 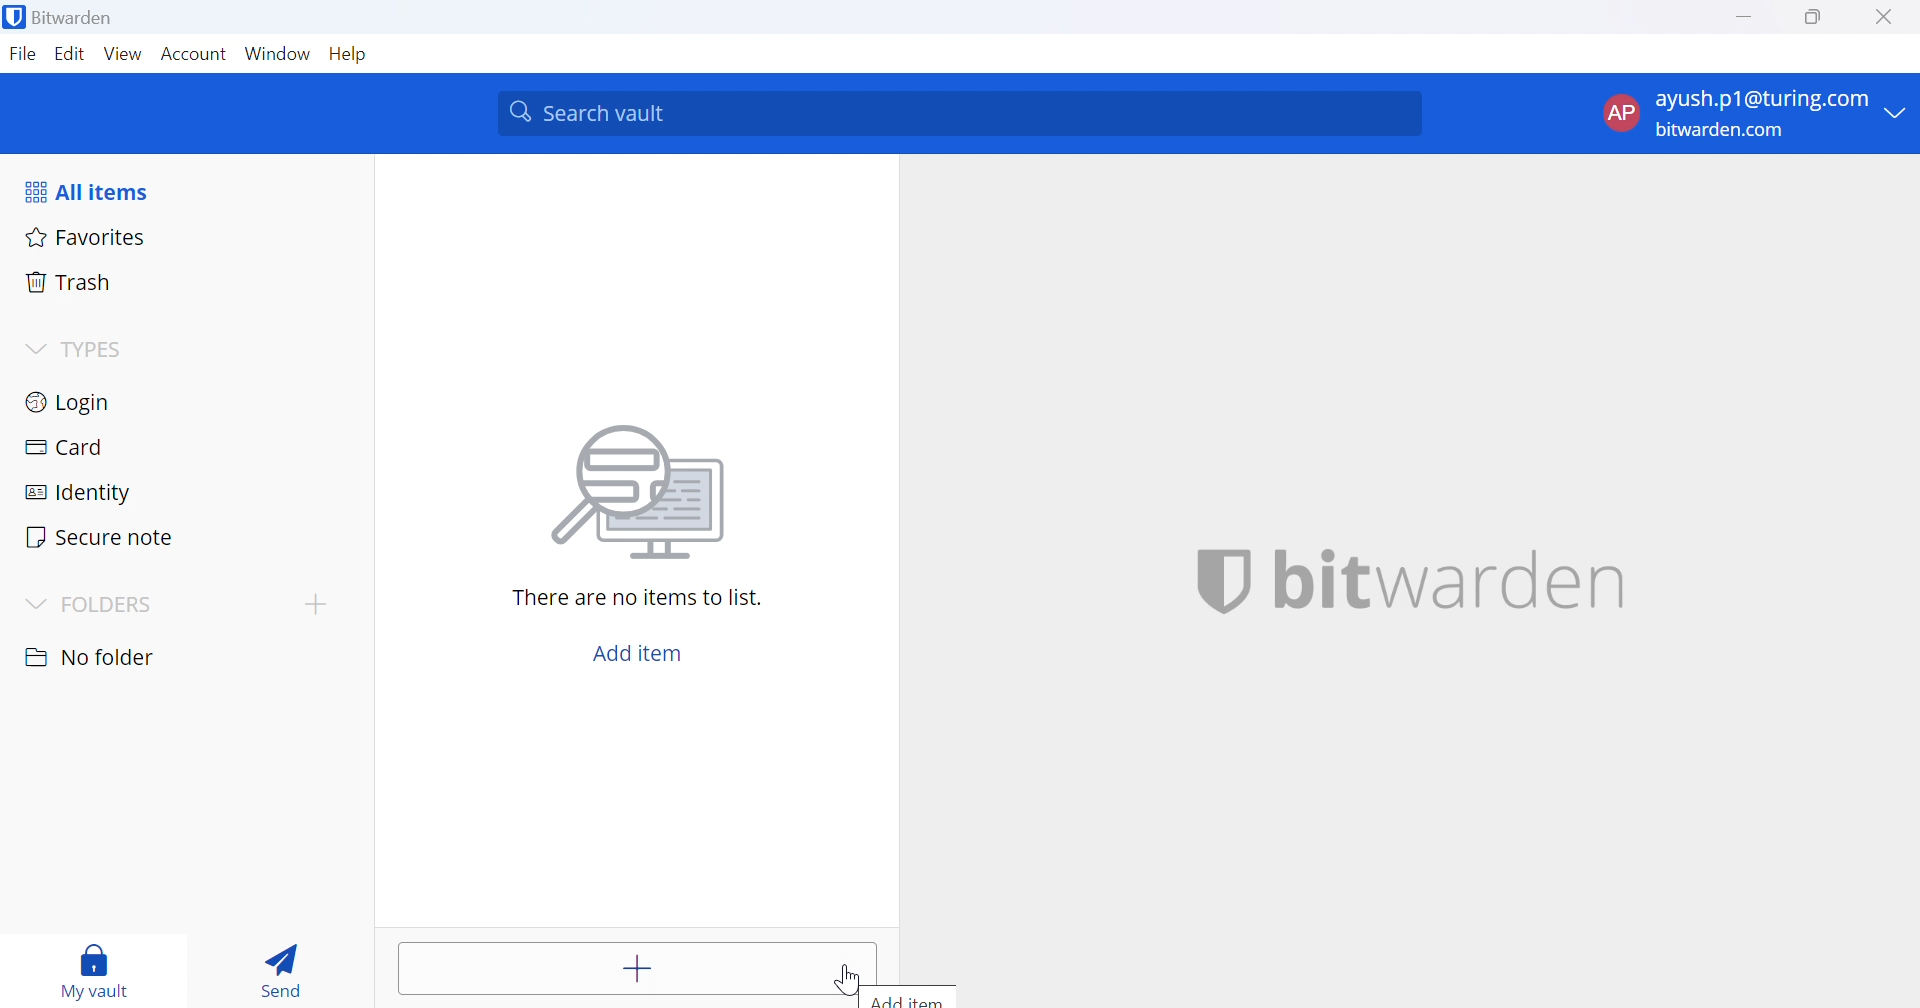 What do you see at coordinates (848, 981) in the screenshot?
I see `Cursor` at bounding box center [848, 981].